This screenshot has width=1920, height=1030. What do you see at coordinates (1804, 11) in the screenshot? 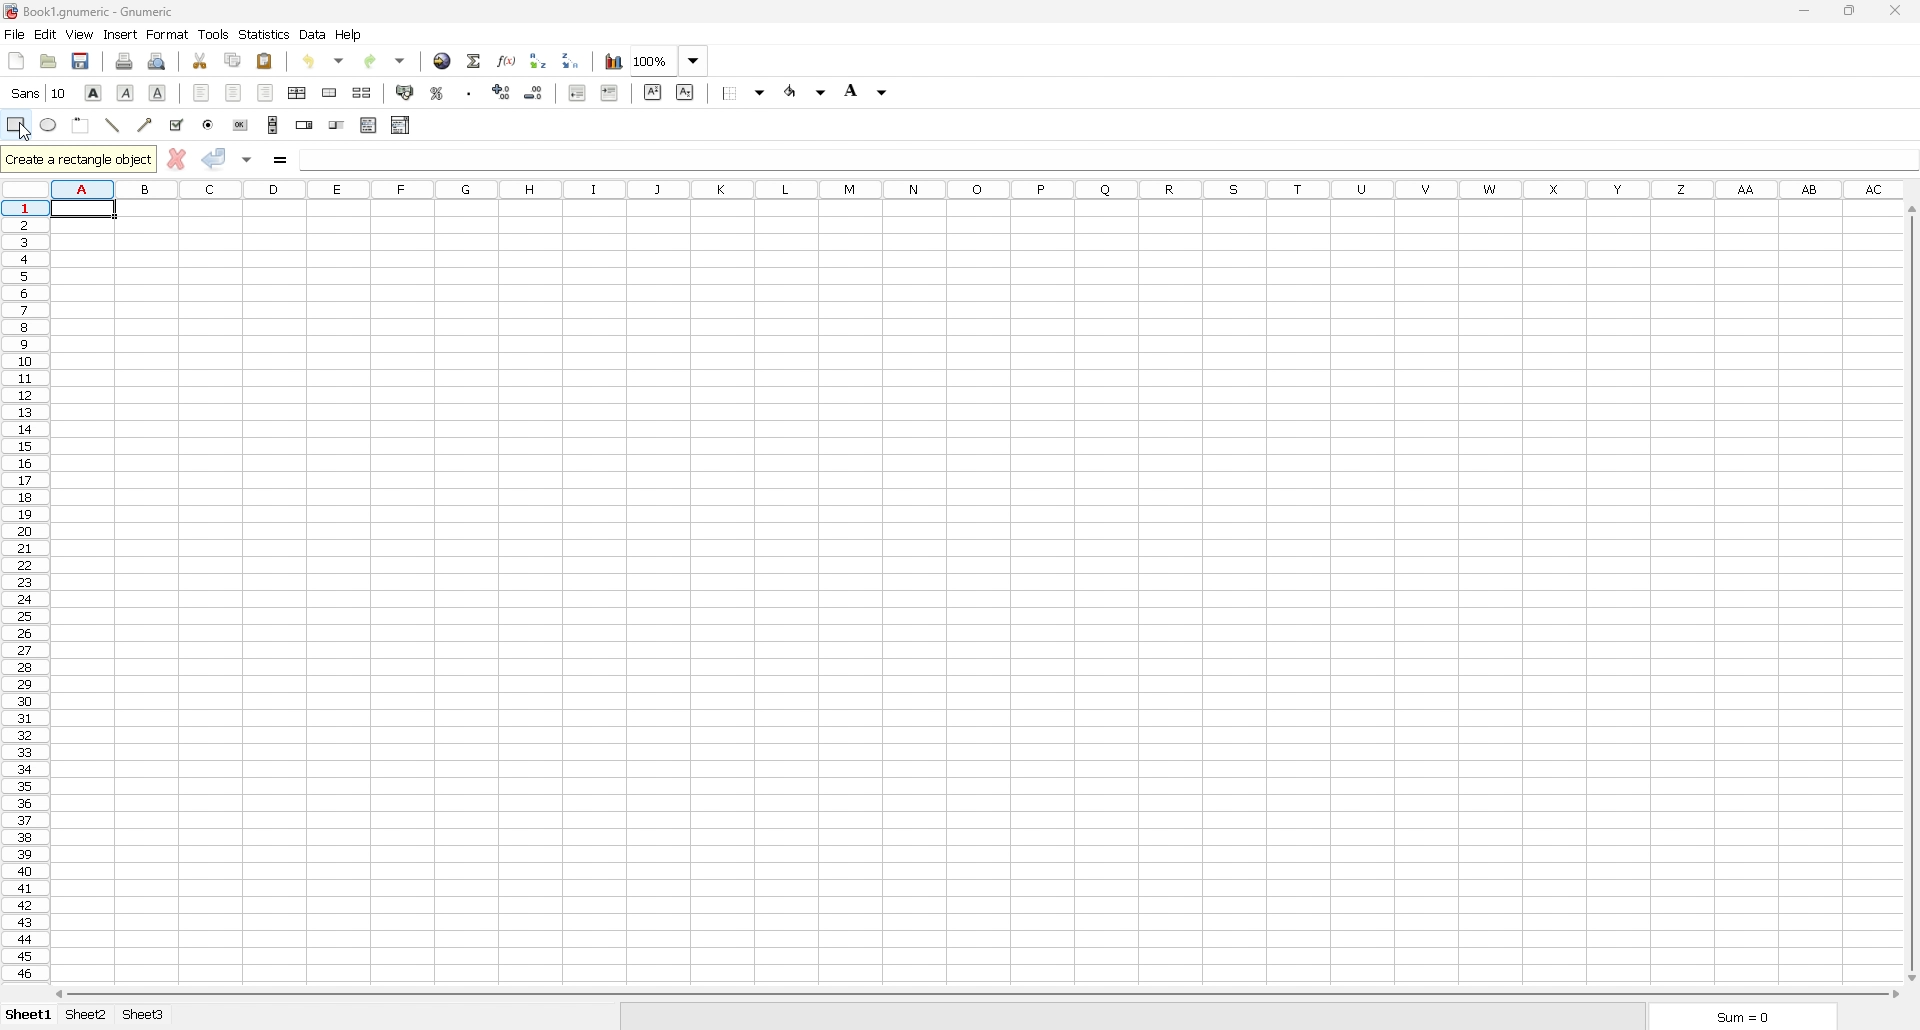
I see `minimize` at bounding box center [1804, 11].